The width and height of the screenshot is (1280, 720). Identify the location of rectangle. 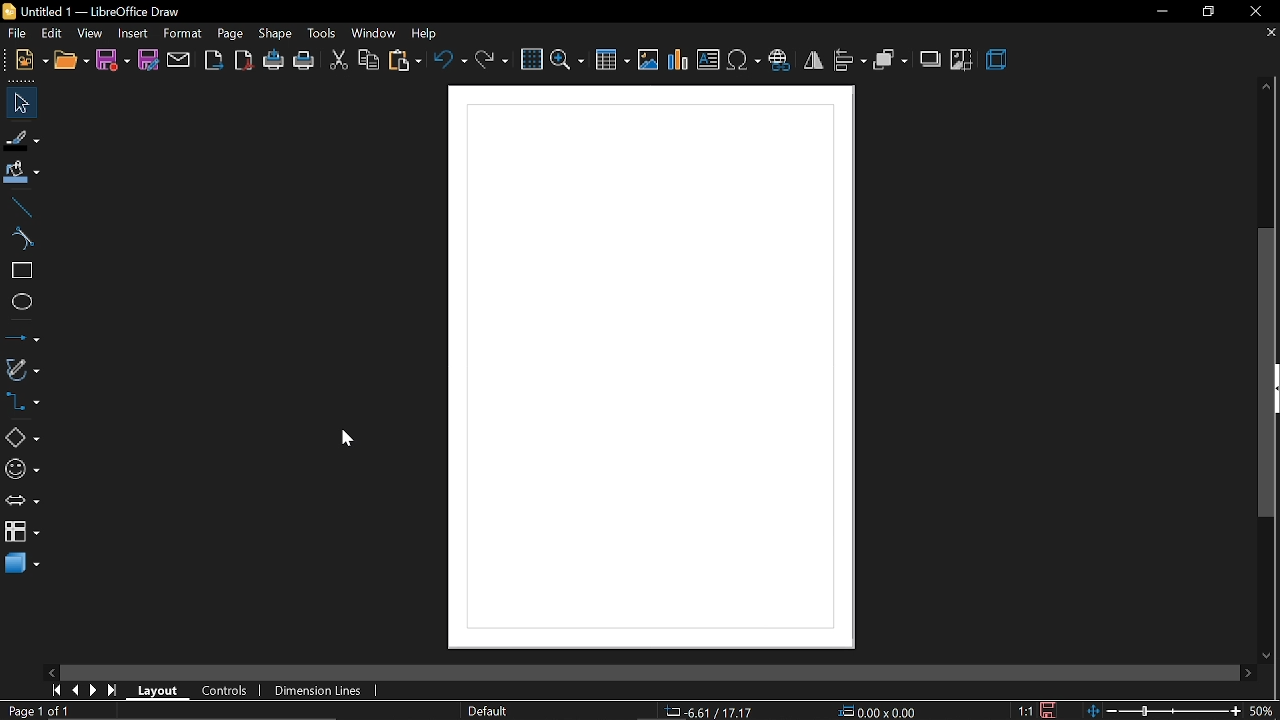
(22, 273).